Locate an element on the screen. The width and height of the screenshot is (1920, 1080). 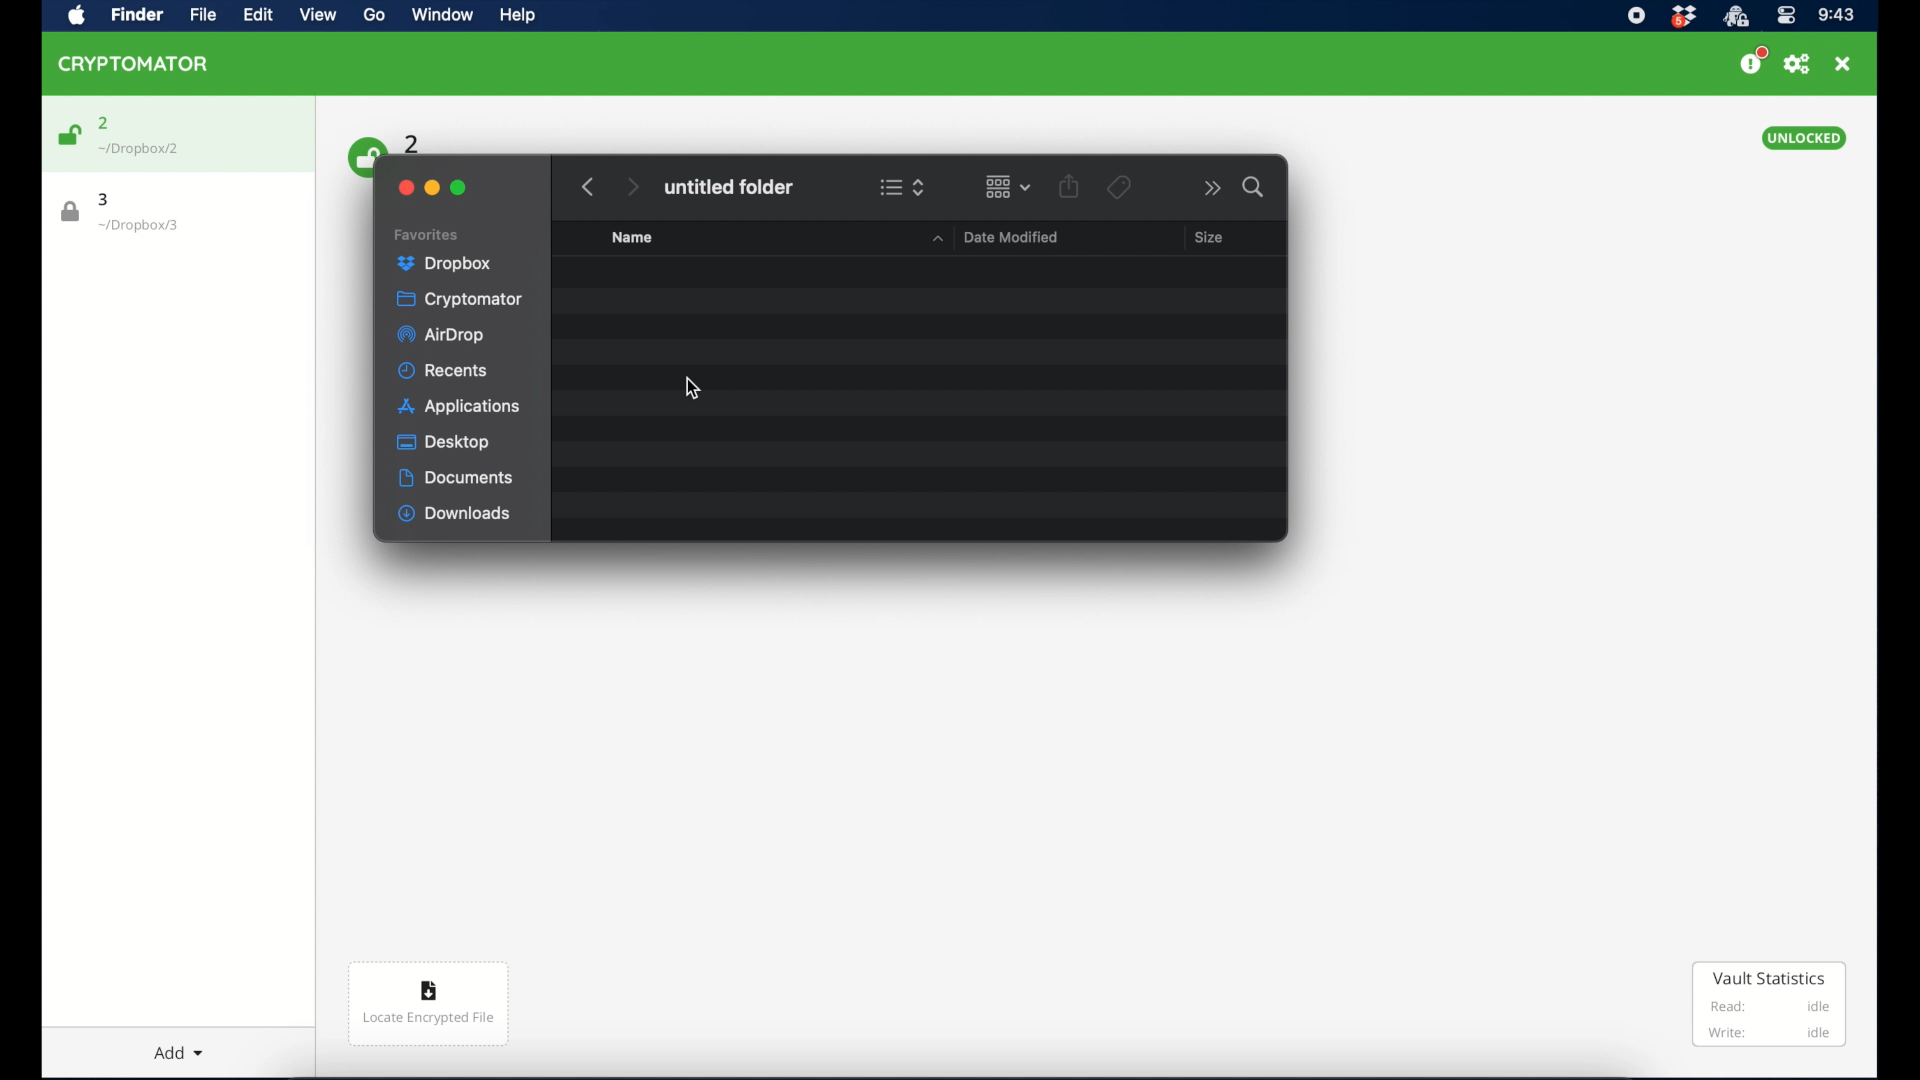
documents is located at coordinates (456, 478).